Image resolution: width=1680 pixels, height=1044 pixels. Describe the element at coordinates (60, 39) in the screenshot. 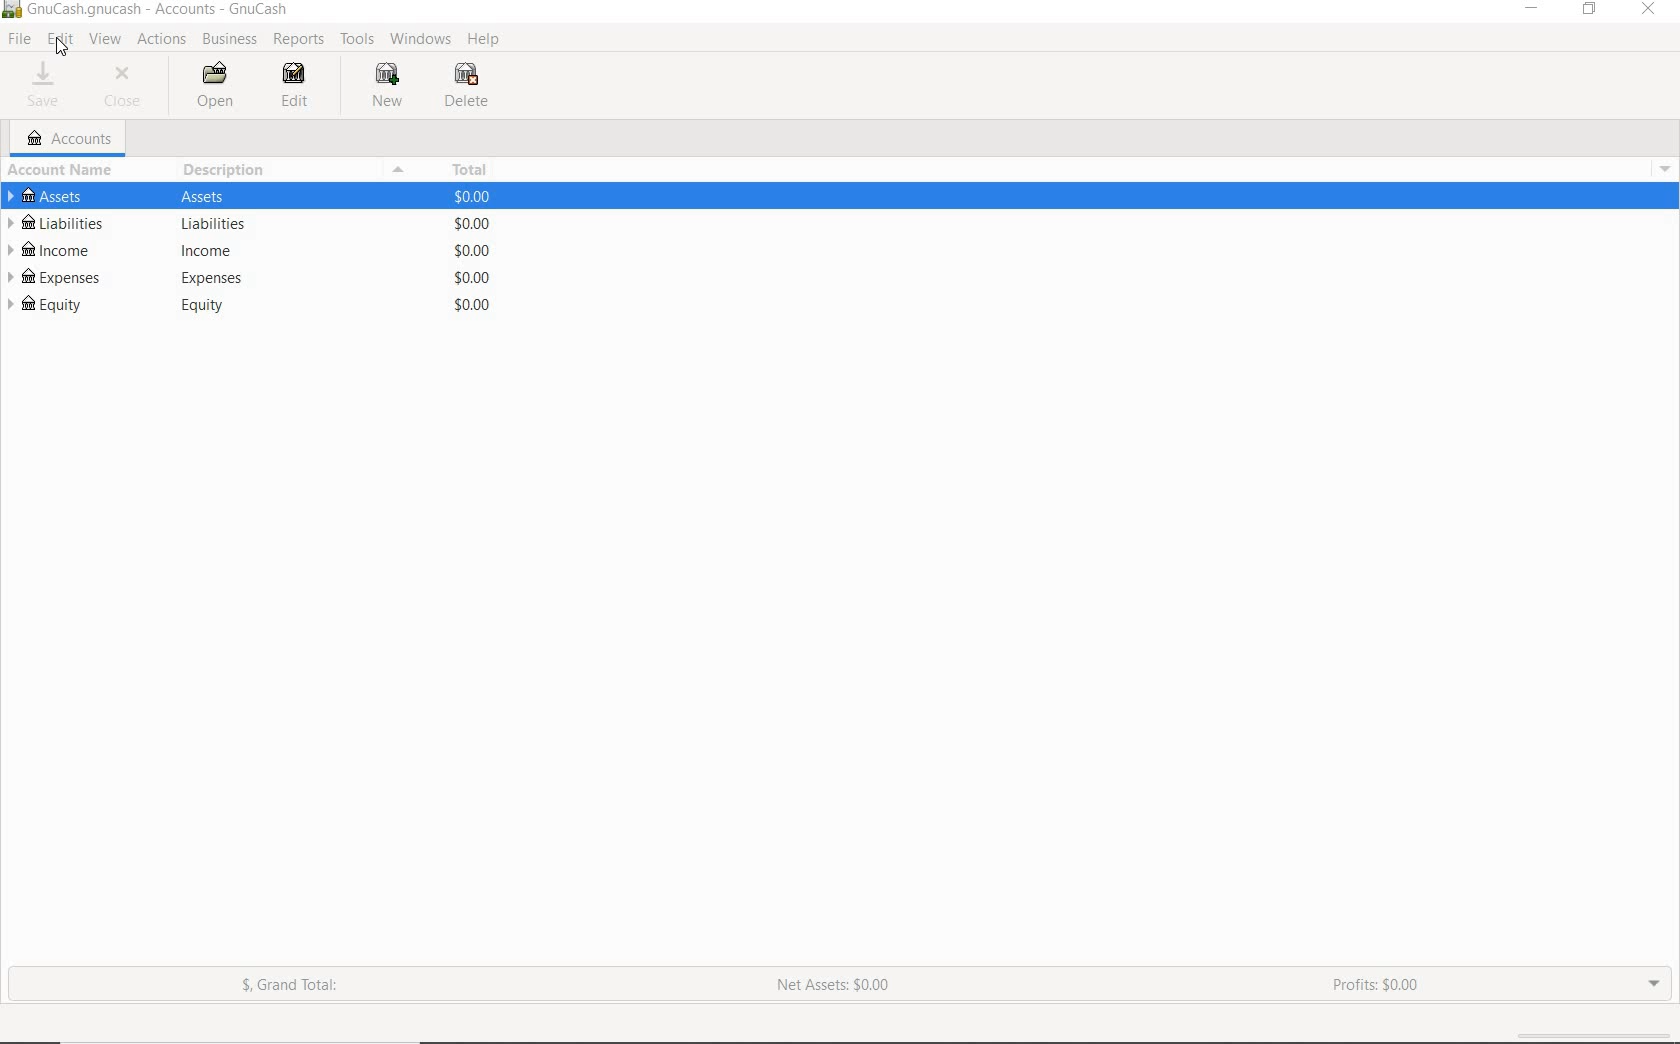

I see `EDIT` at that location.